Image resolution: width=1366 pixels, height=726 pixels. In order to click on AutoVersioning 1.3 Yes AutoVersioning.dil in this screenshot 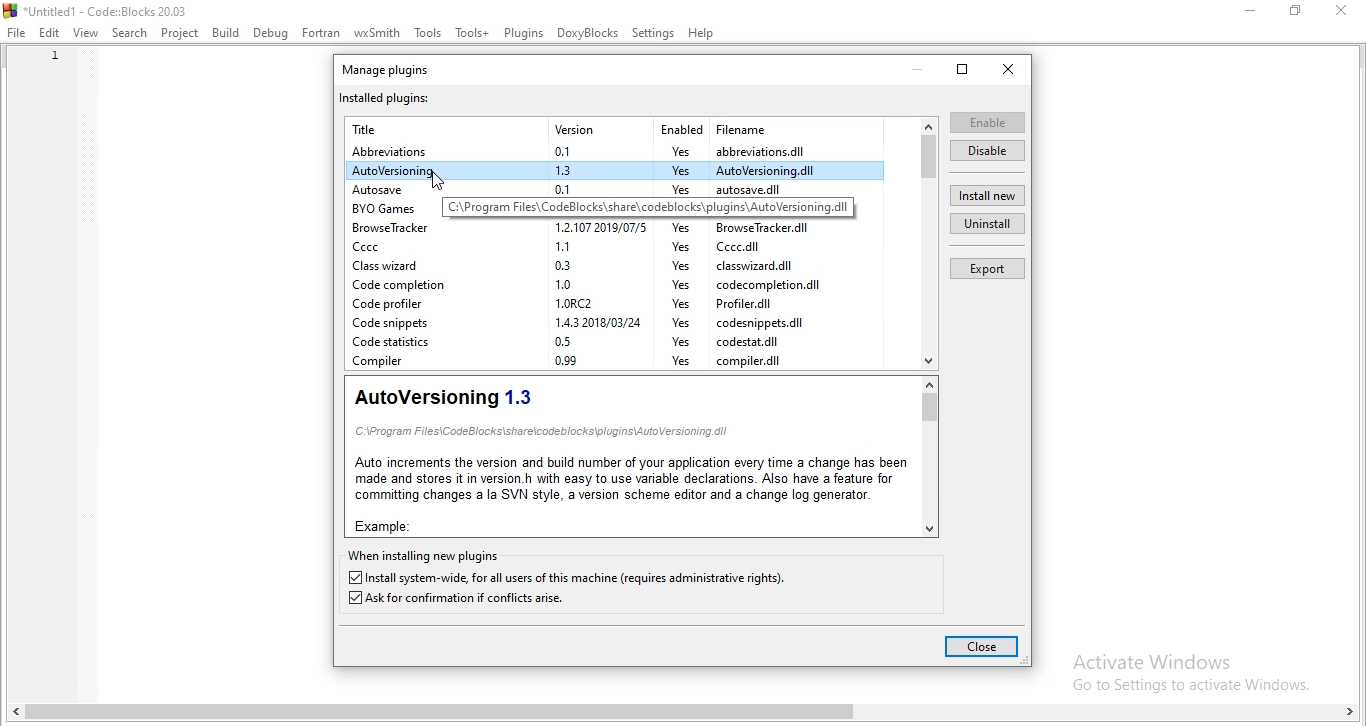, I will do `click(586, 170)`.